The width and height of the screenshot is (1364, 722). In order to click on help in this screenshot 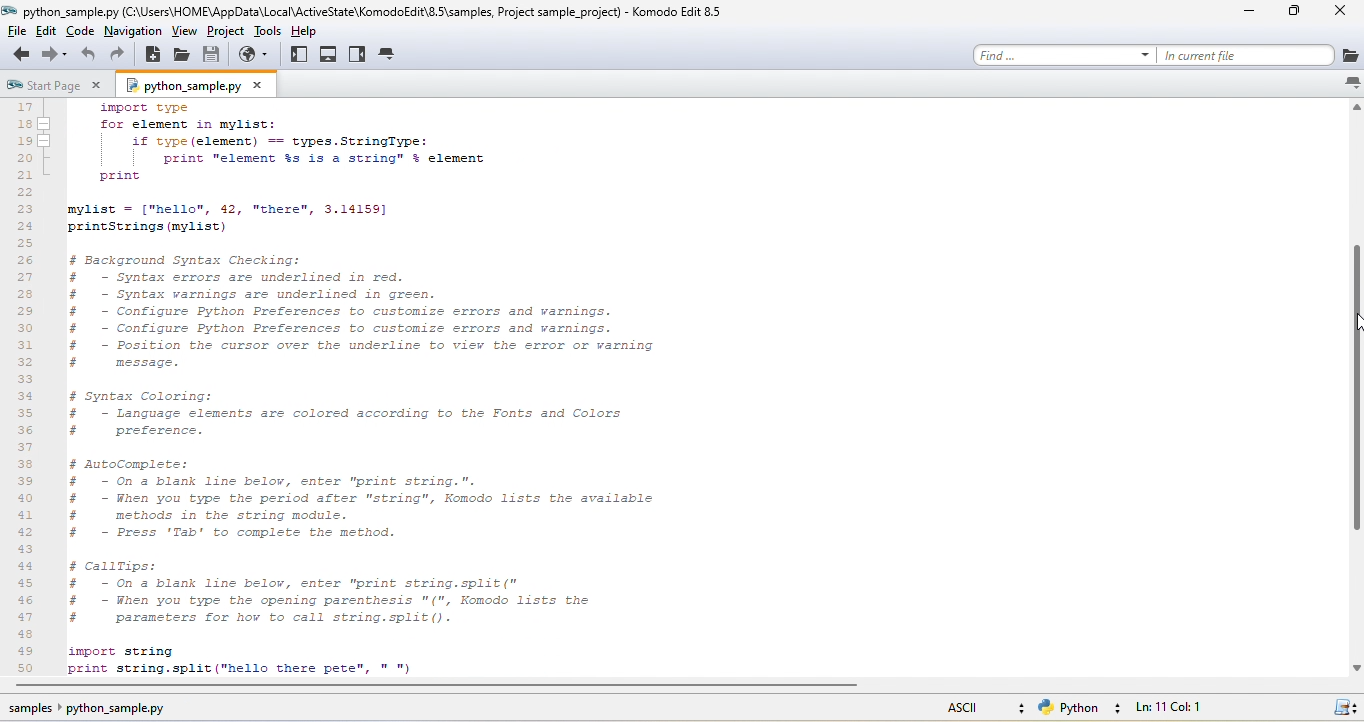, I will do `click(312, 29)`.